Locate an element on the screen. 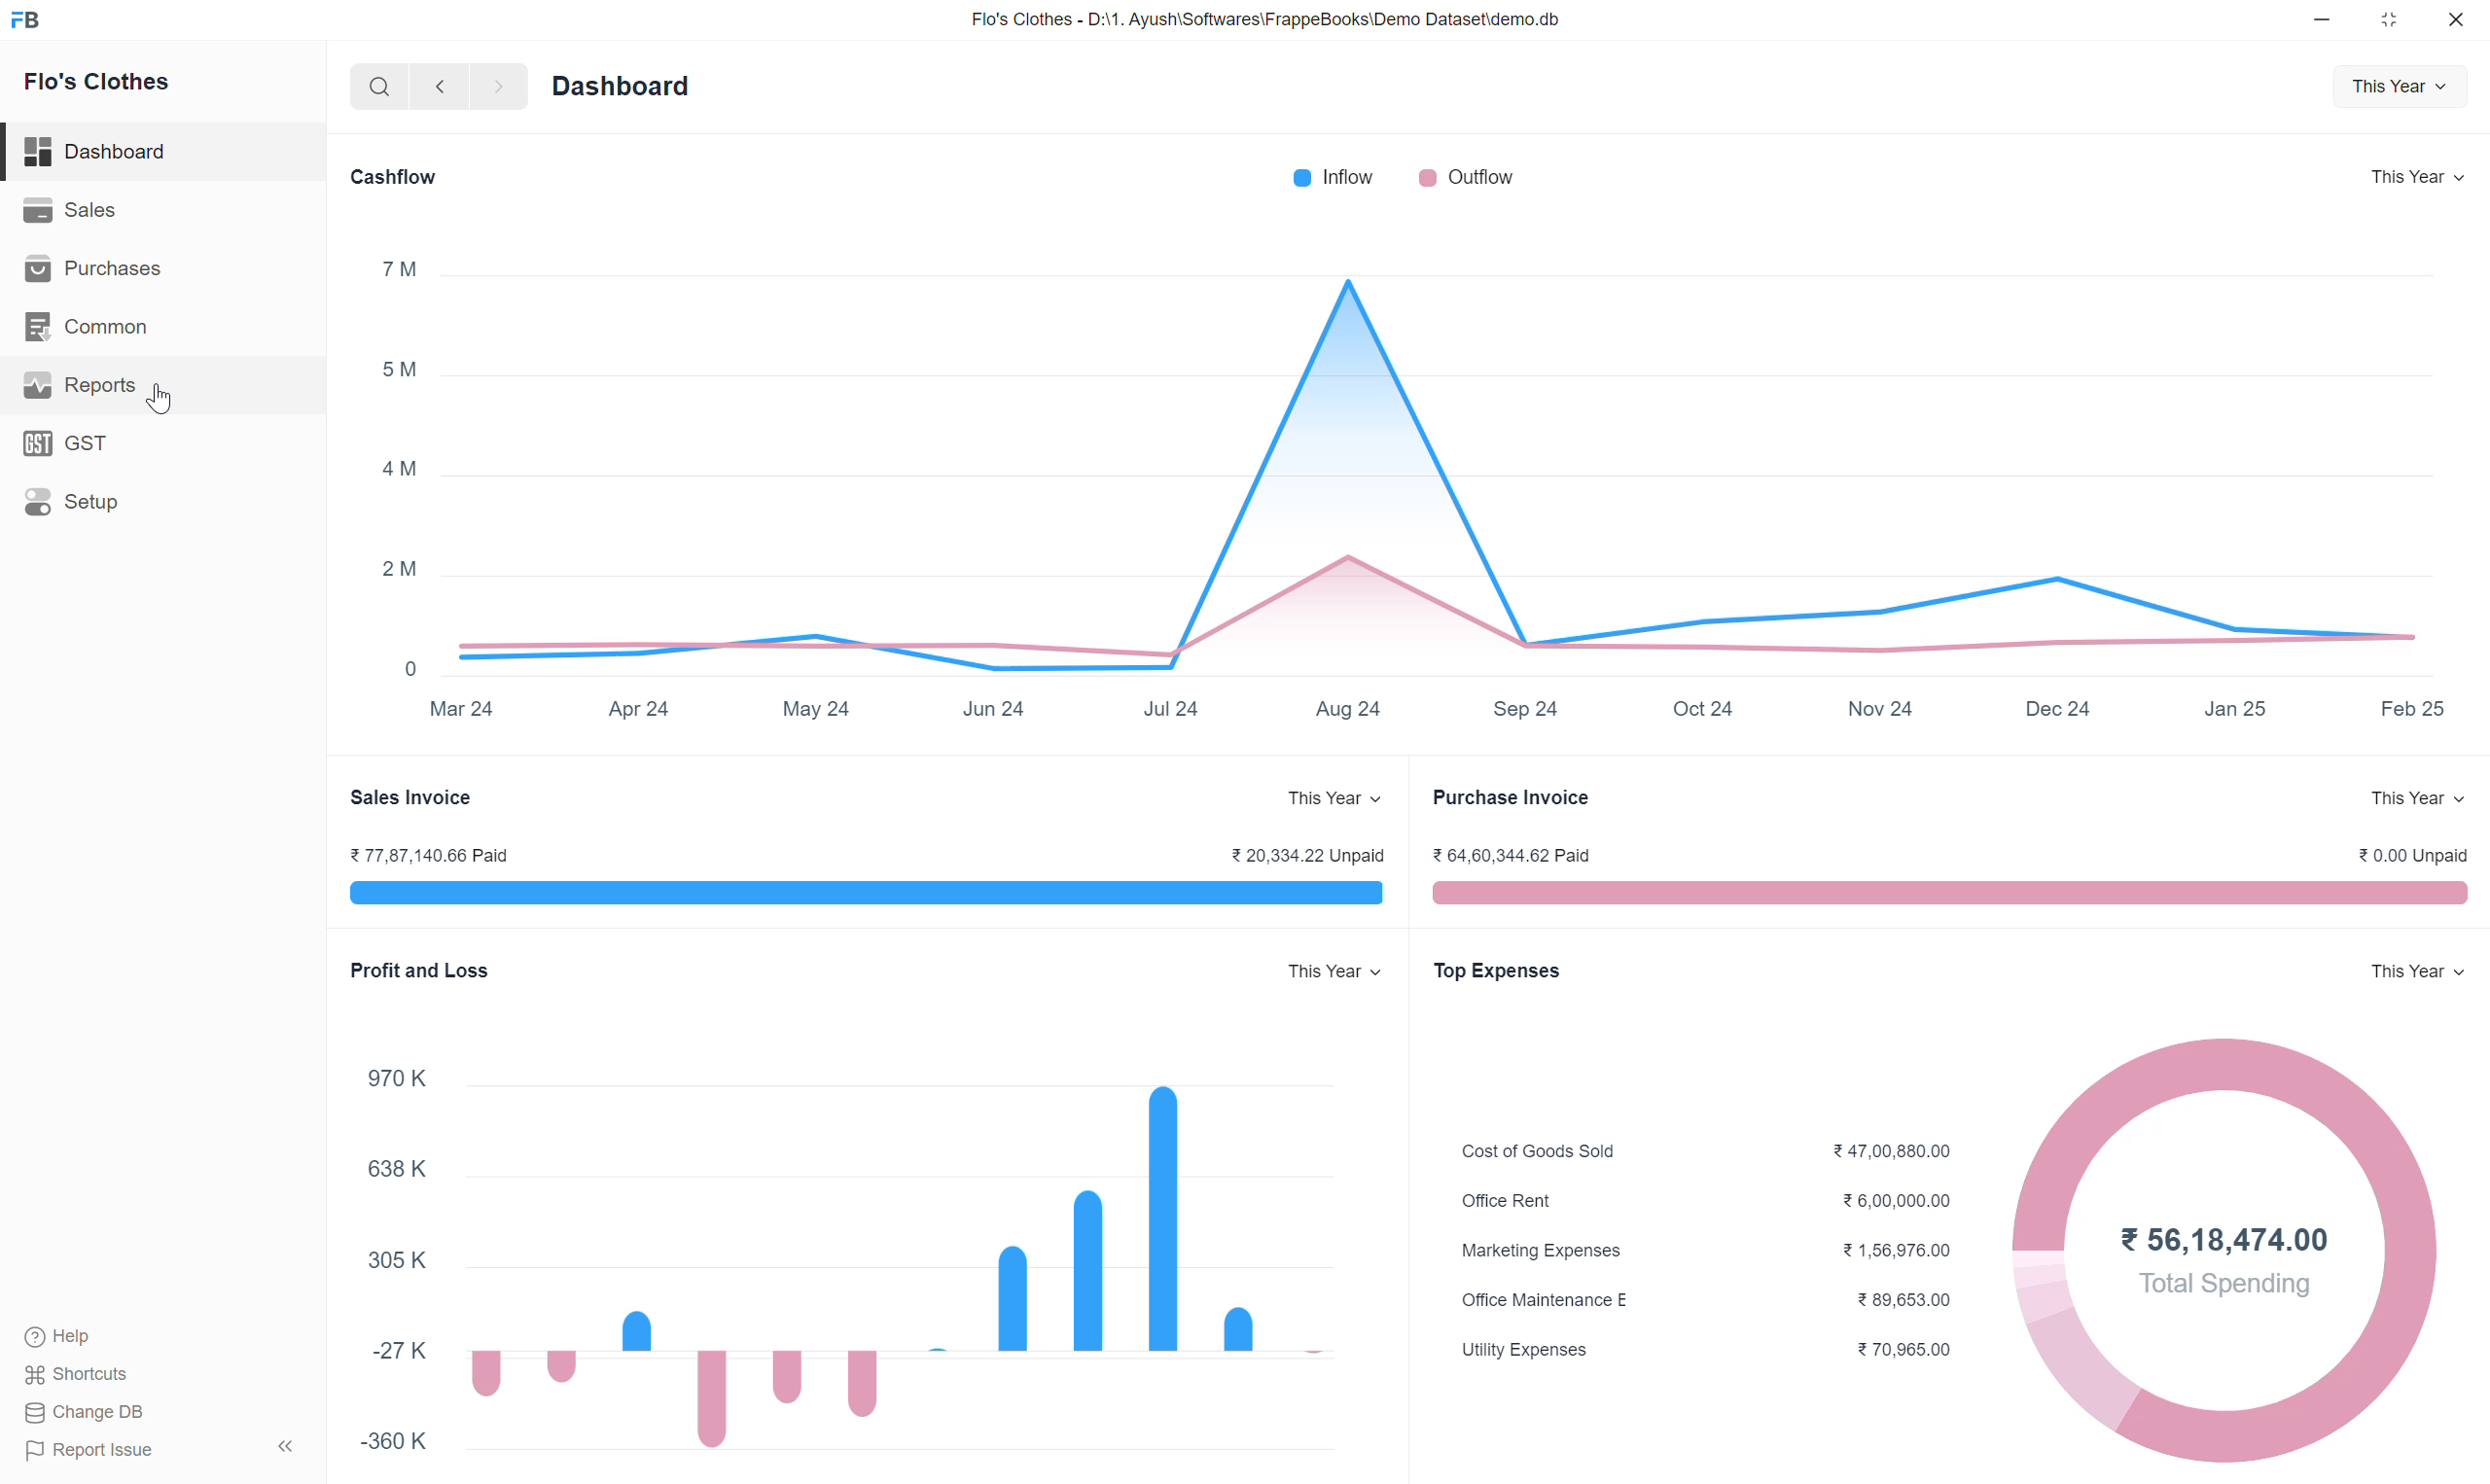  This Year is located at coordinates (2417, 177).